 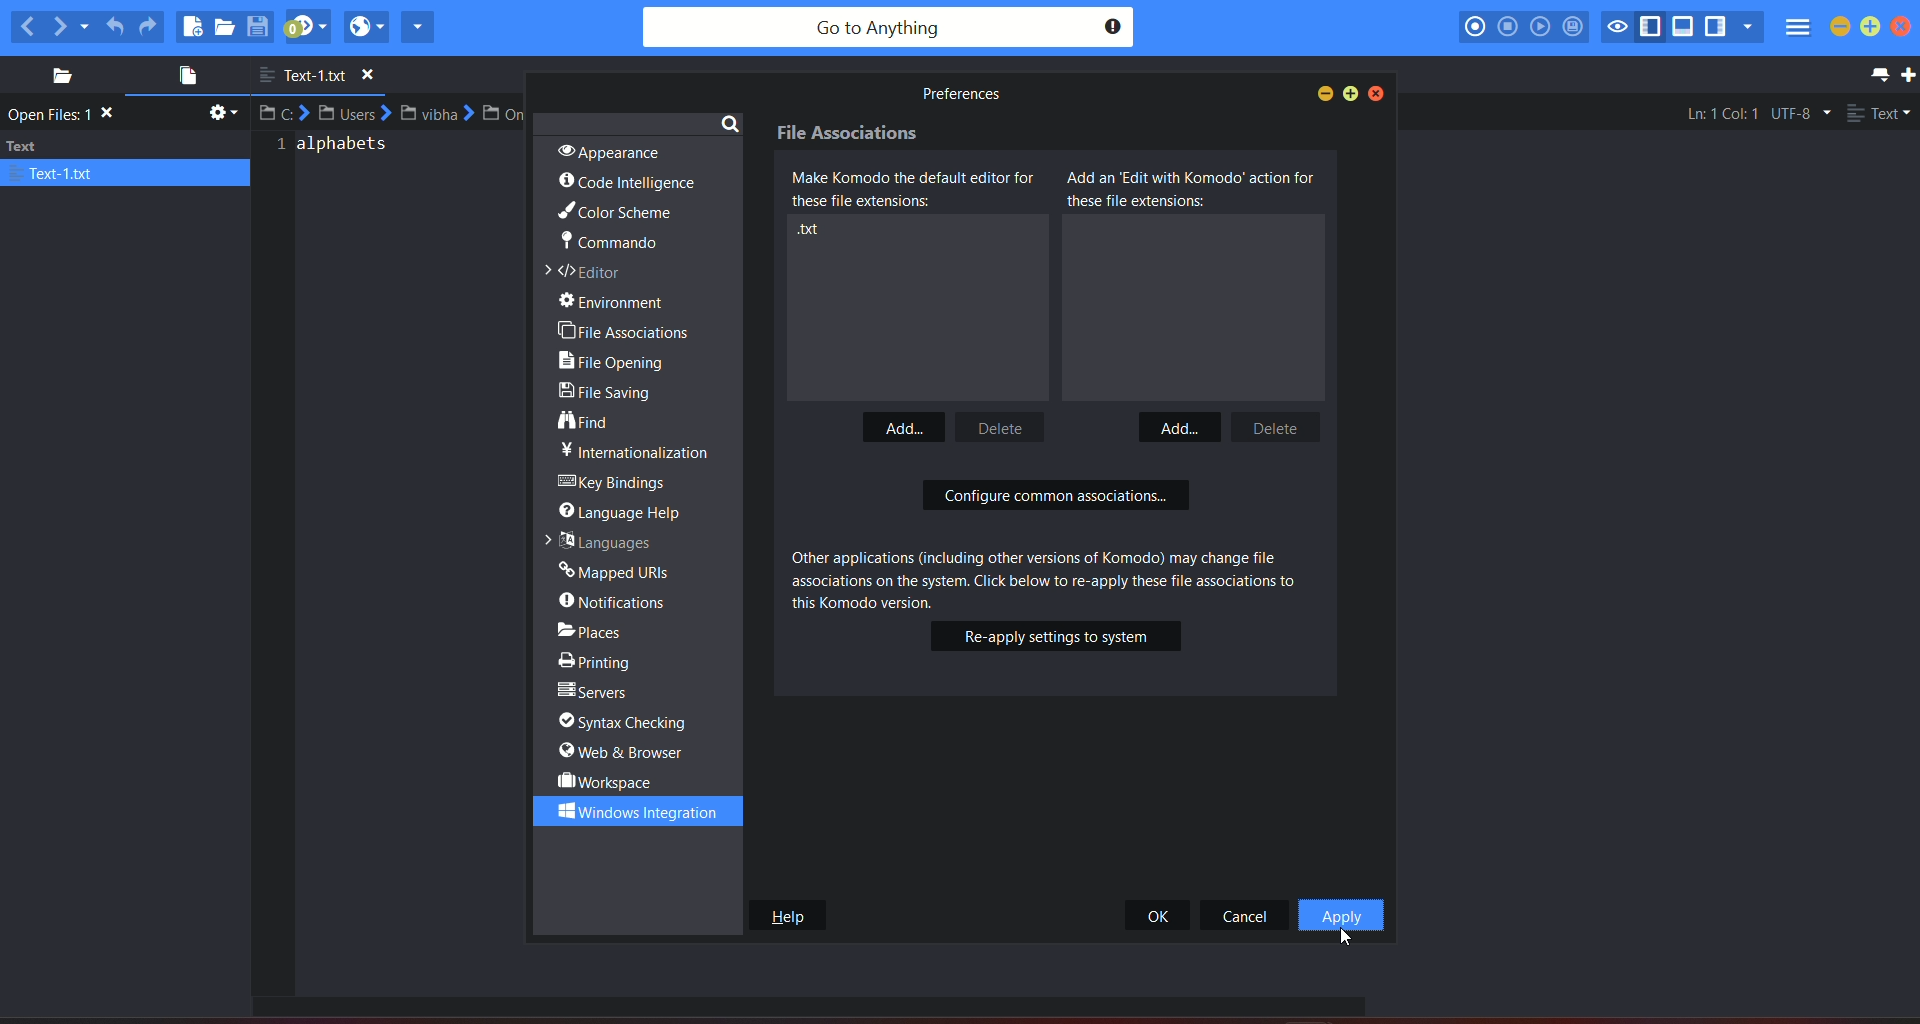 I want to click on apply, so click(x=1340, y=916).